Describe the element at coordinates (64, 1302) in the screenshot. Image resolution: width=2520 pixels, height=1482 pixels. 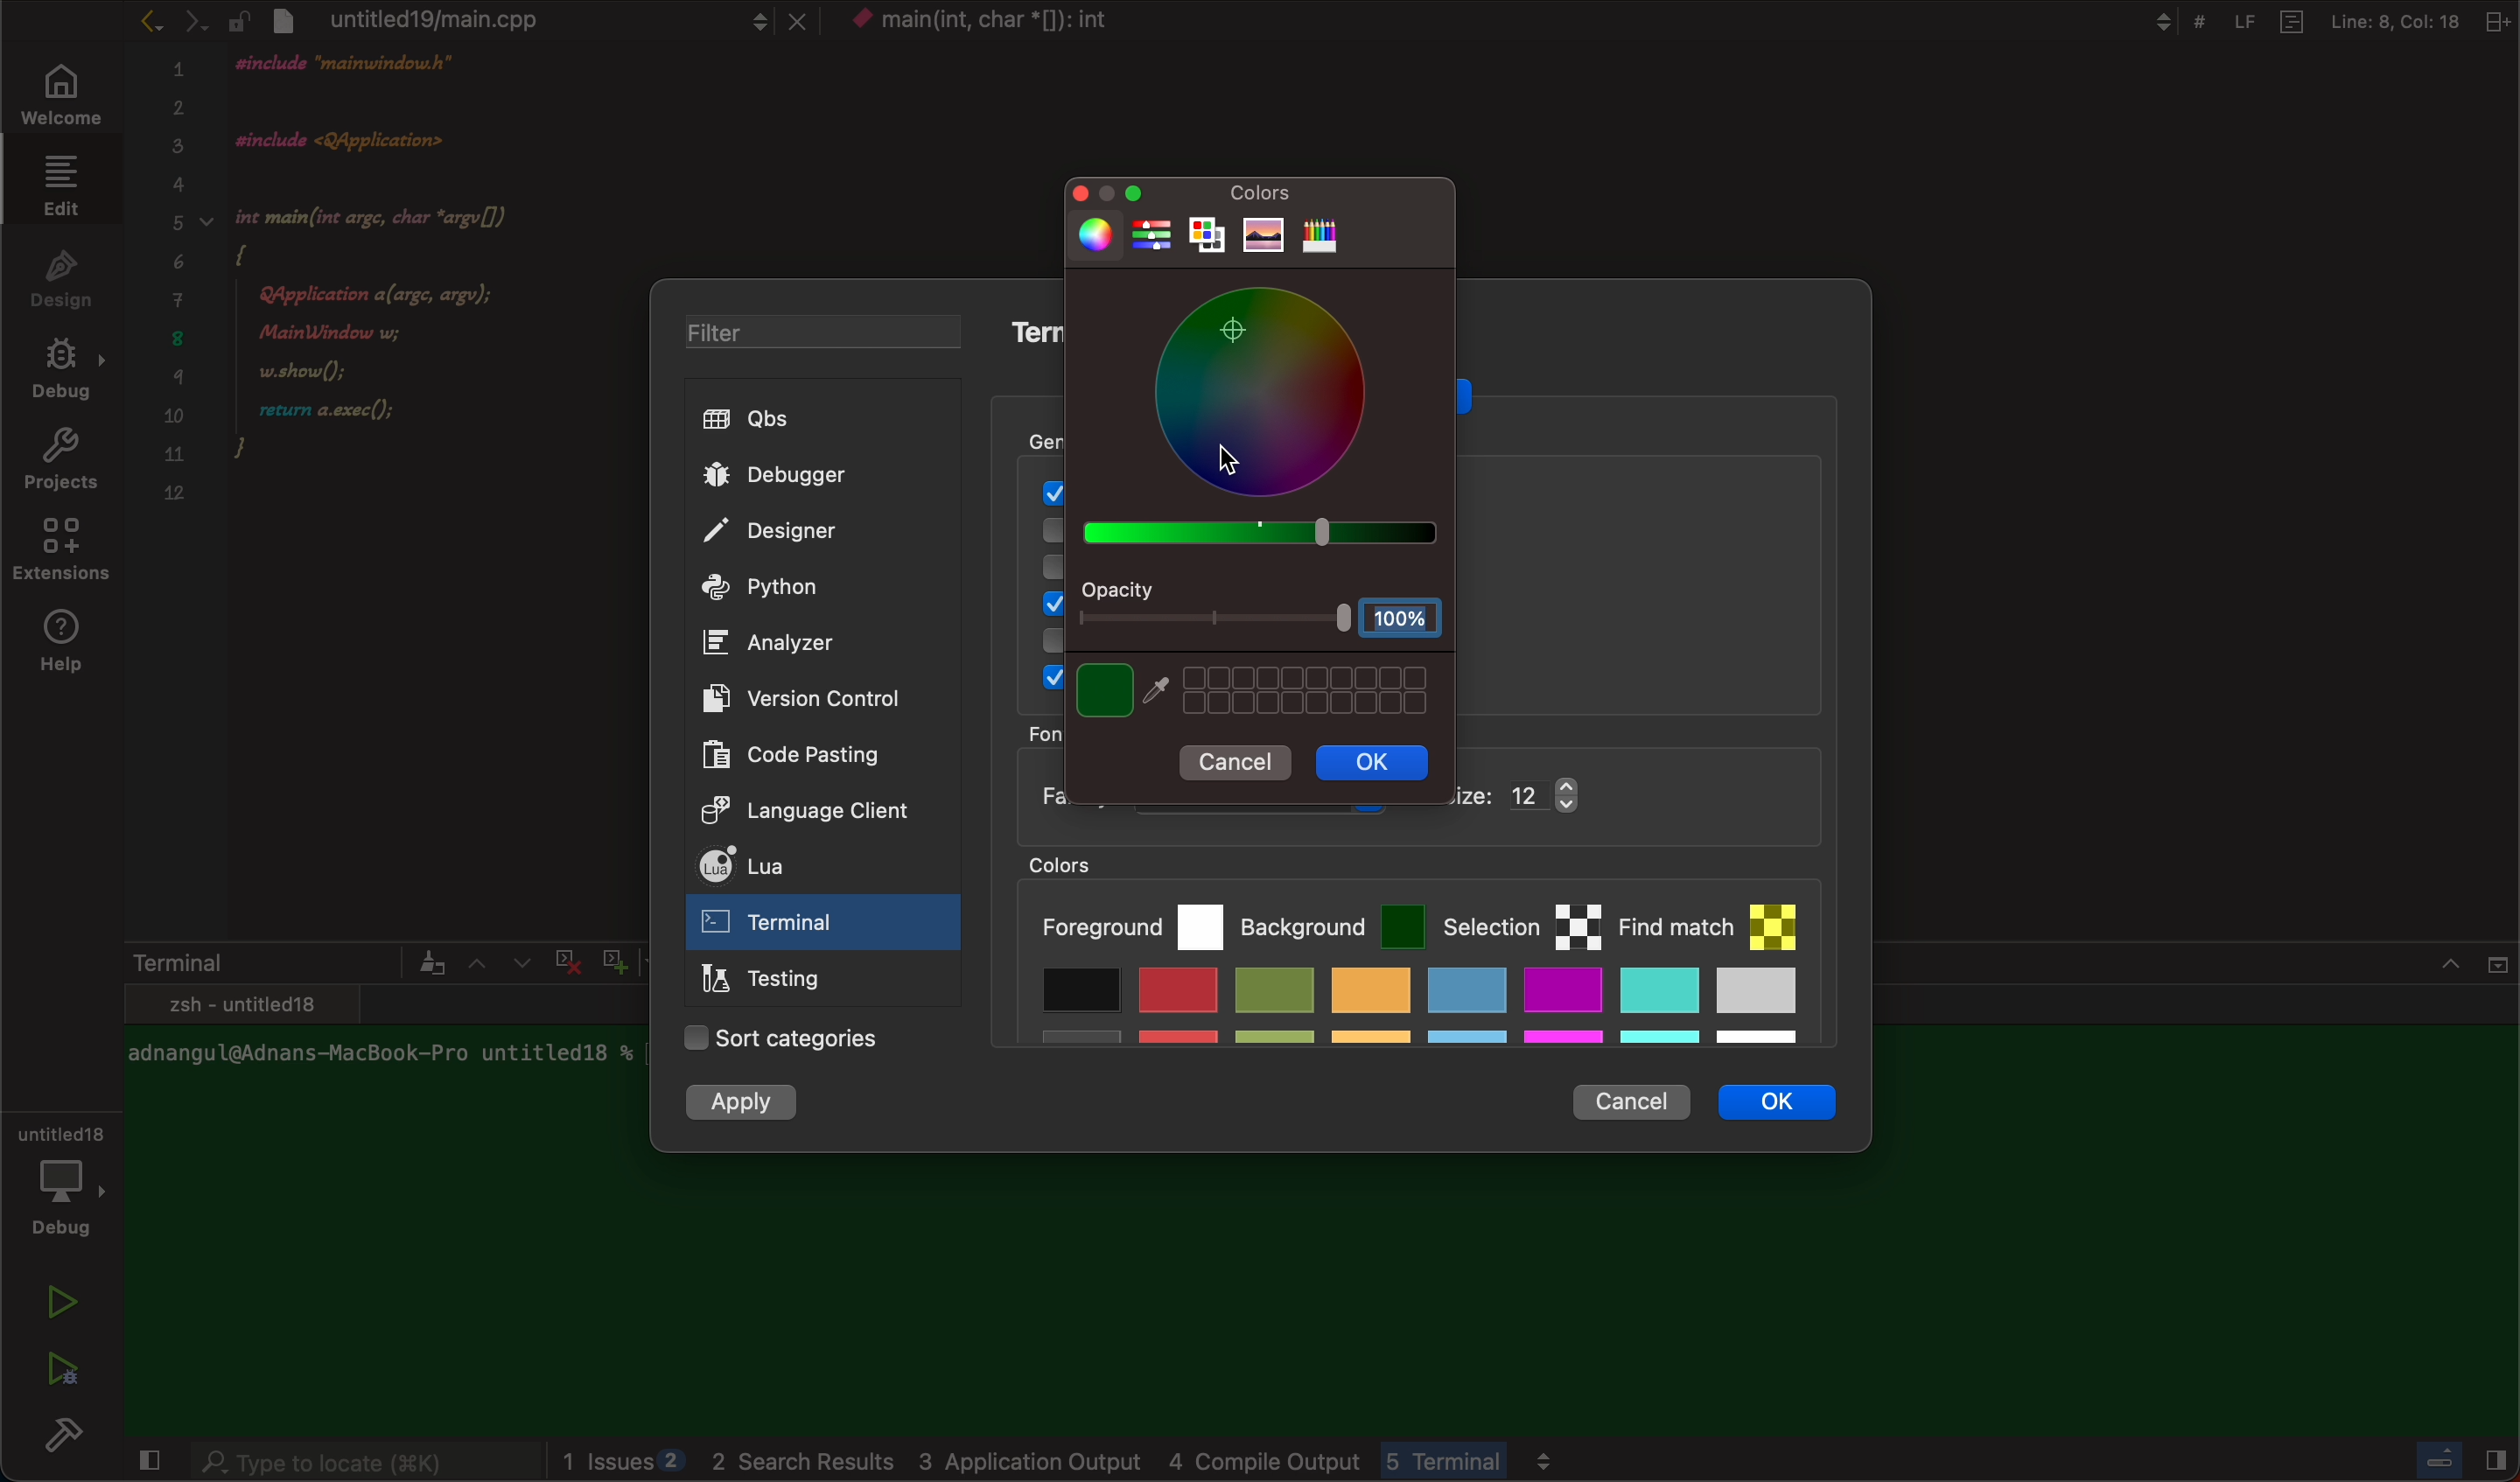
I see `run` at that location.